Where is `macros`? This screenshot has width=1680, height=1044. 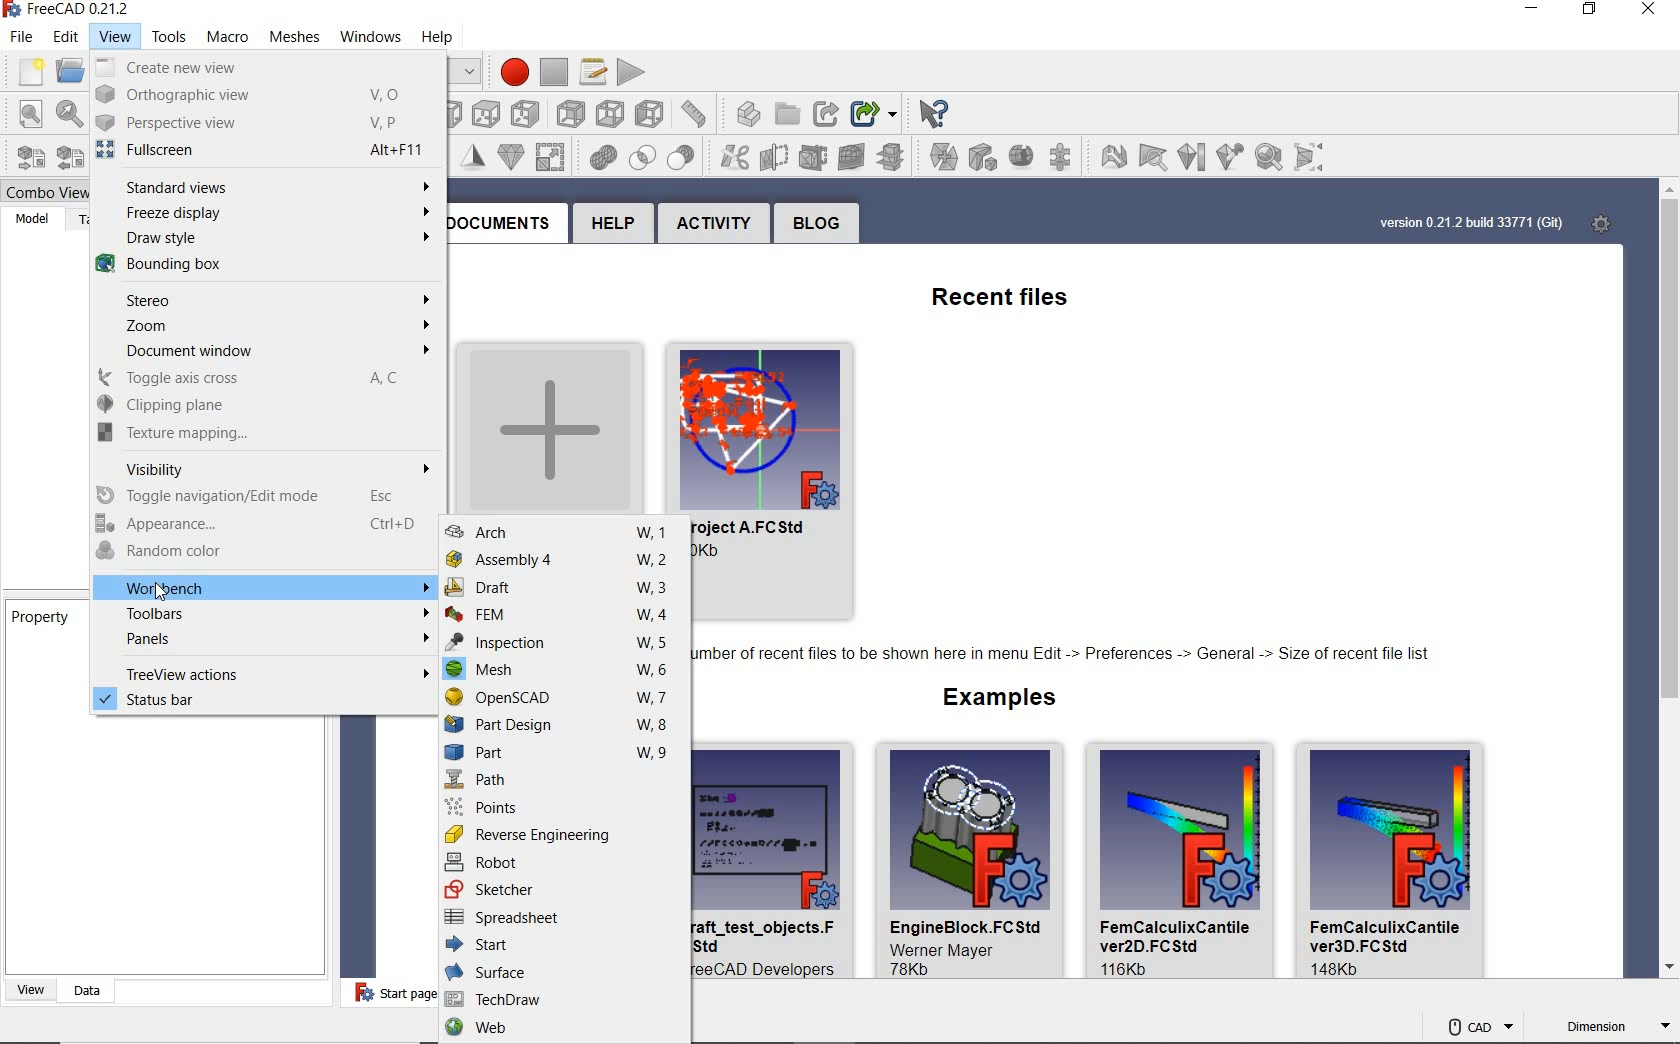 macros is located at coordinates (589, 69).